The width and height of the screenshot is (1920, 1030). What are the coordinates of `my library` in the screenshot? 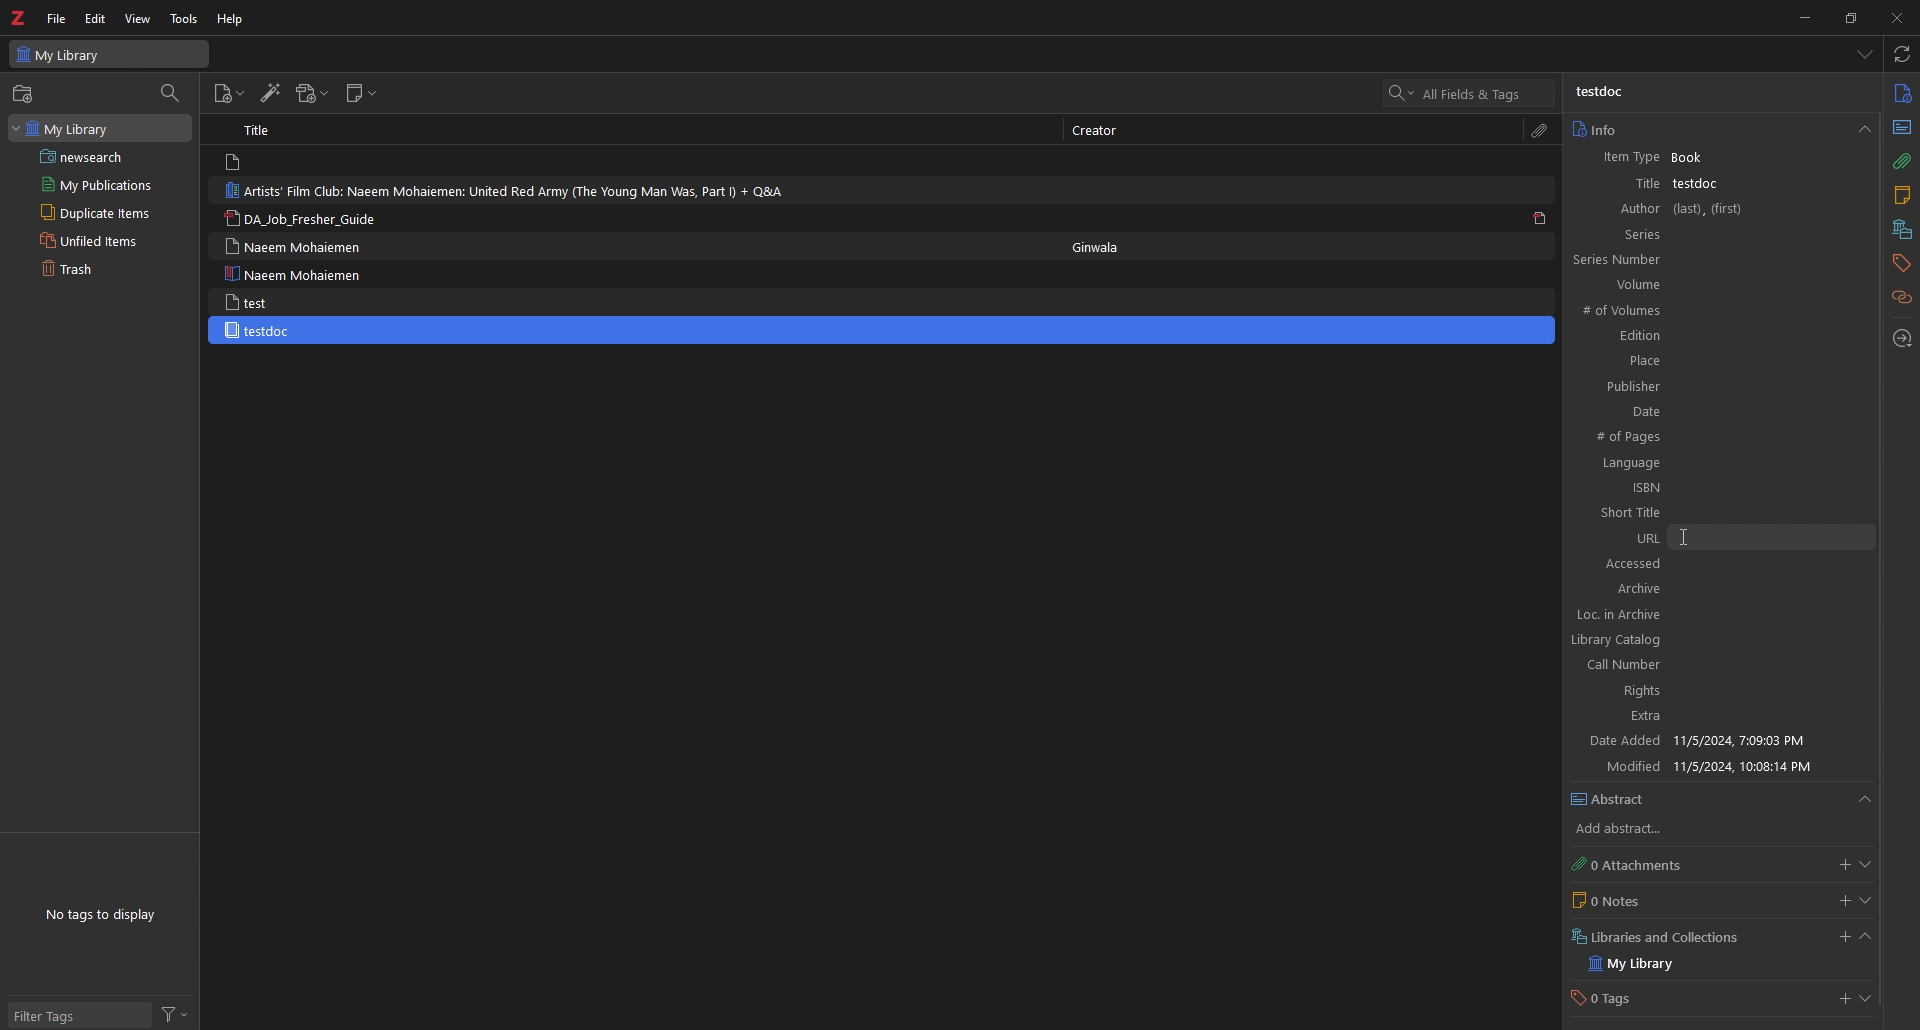 It's located at (1641, 966).